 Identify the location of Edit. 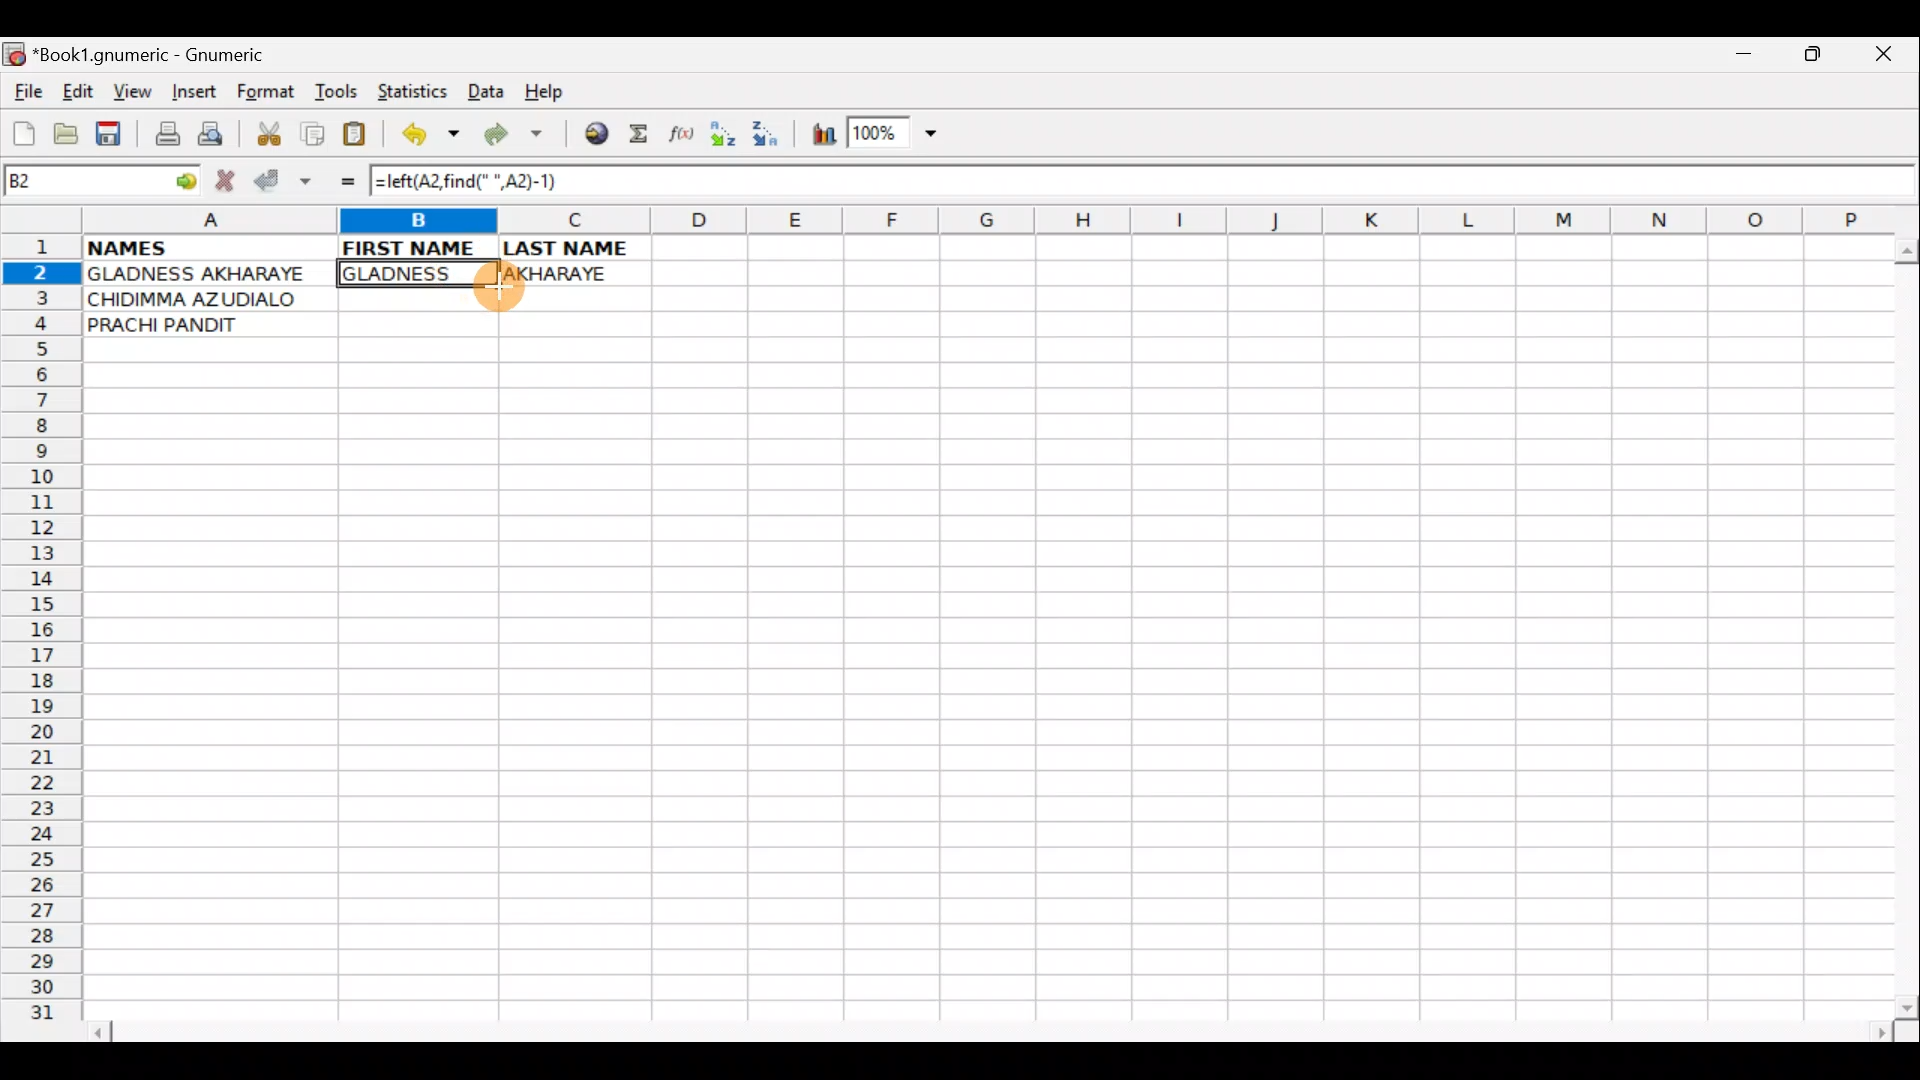
(77, 91).